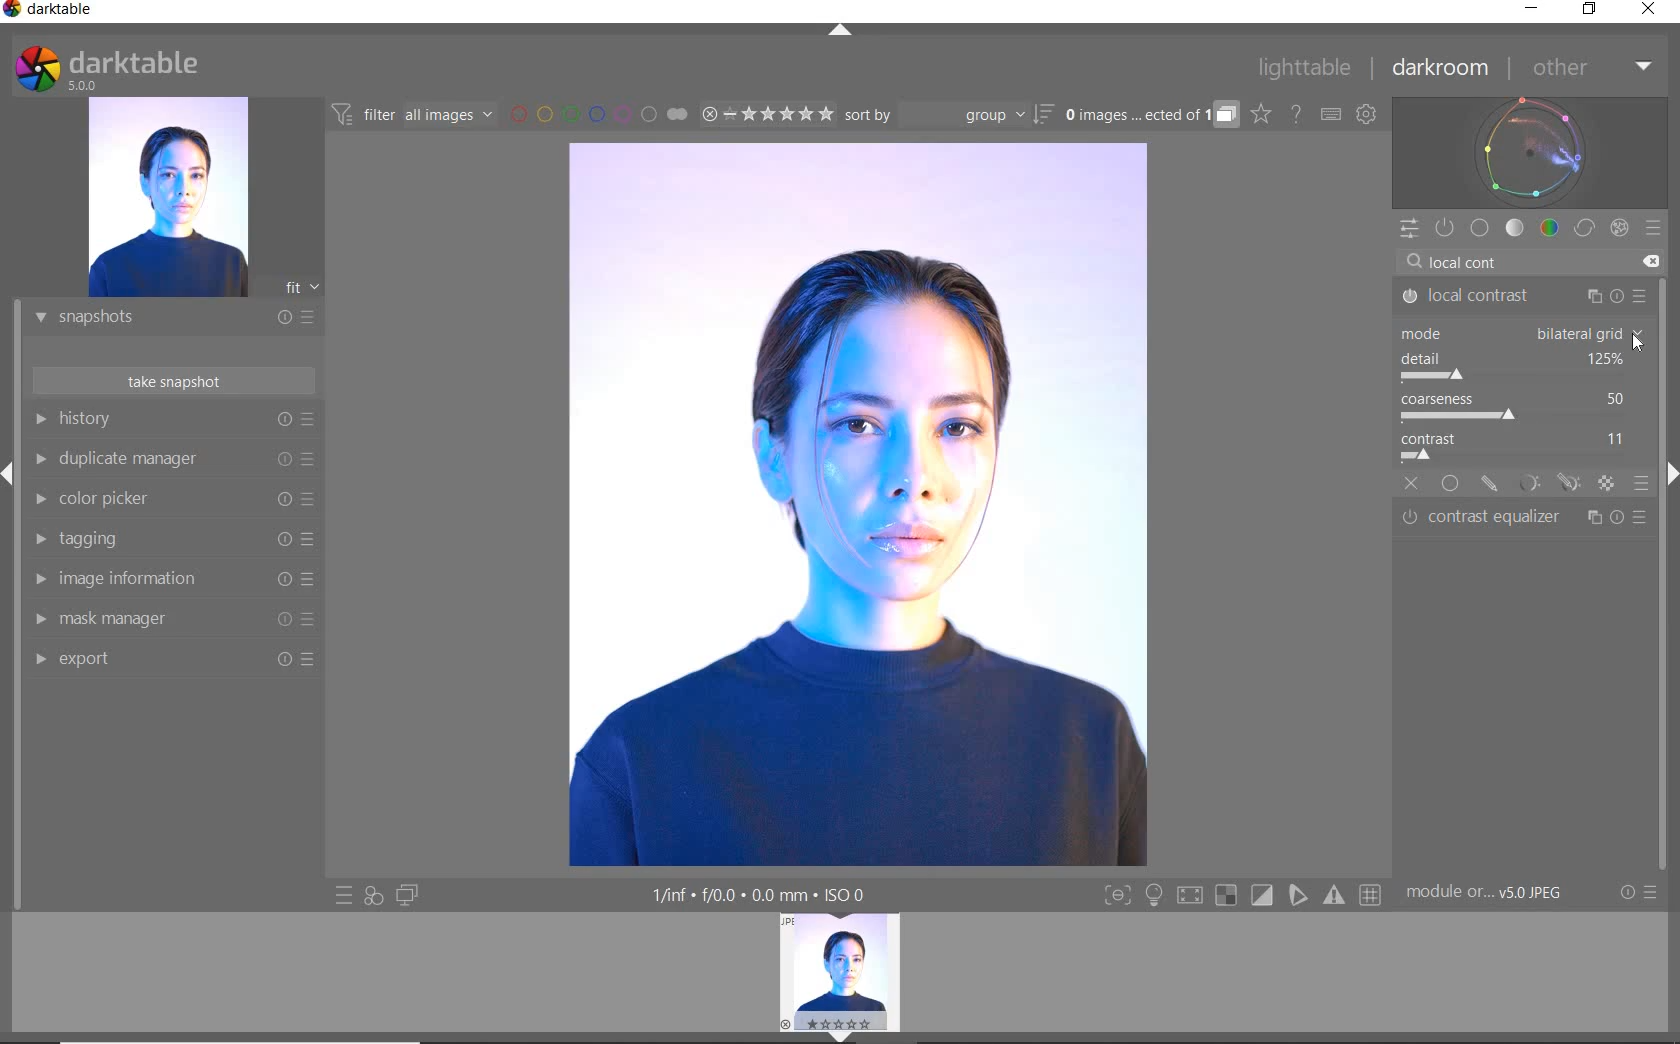  Describe the element at coordinates (1530, 151) in the screenshot. I see `WAVEFORM` at that location.